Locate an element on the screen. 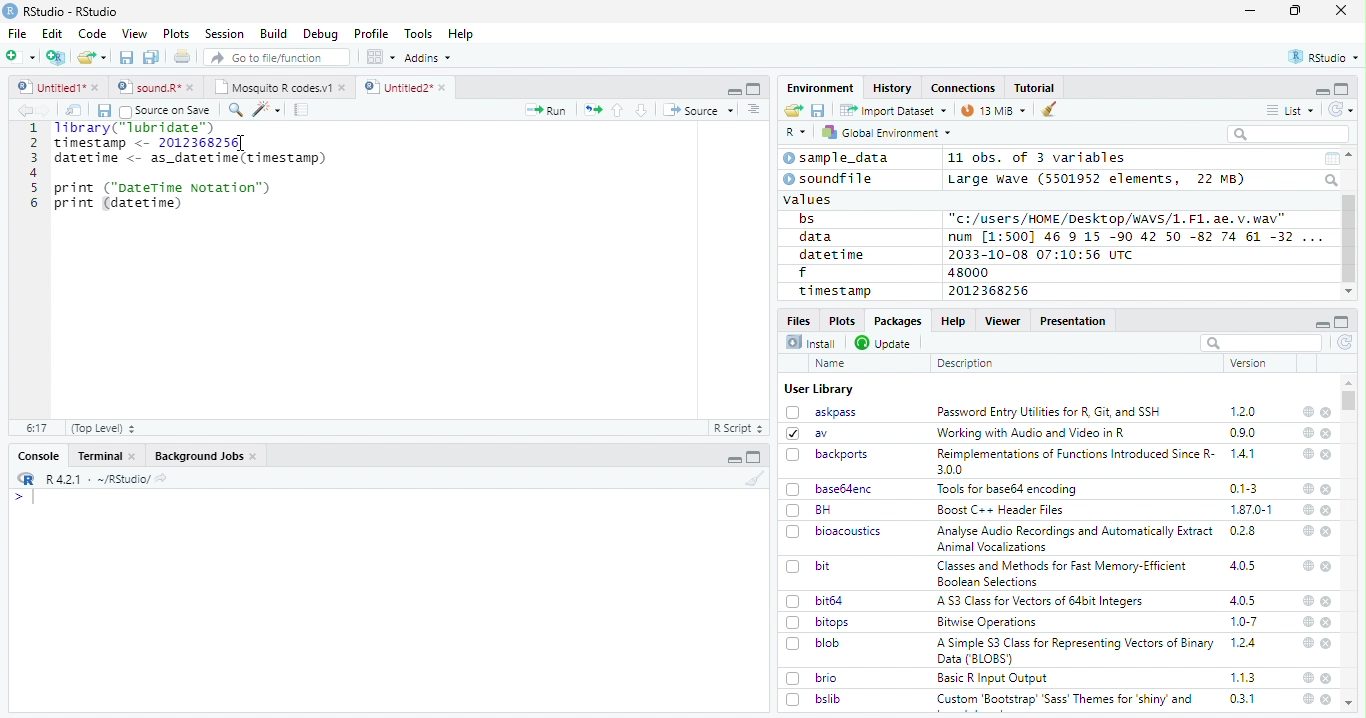 Image resolution: width=1366 pixels, height=718 pixels. close is located at coordinates (1328, 510).